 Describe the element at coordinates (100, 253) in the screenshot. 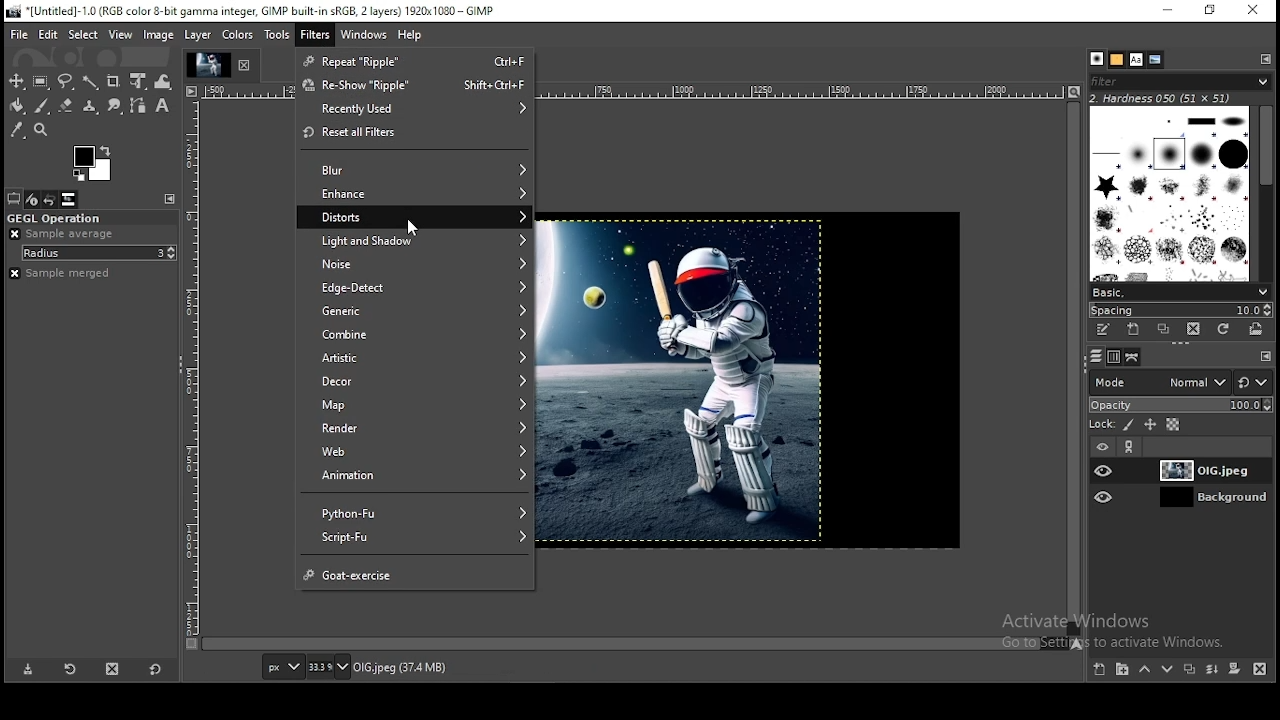

I see `radius` at that location.